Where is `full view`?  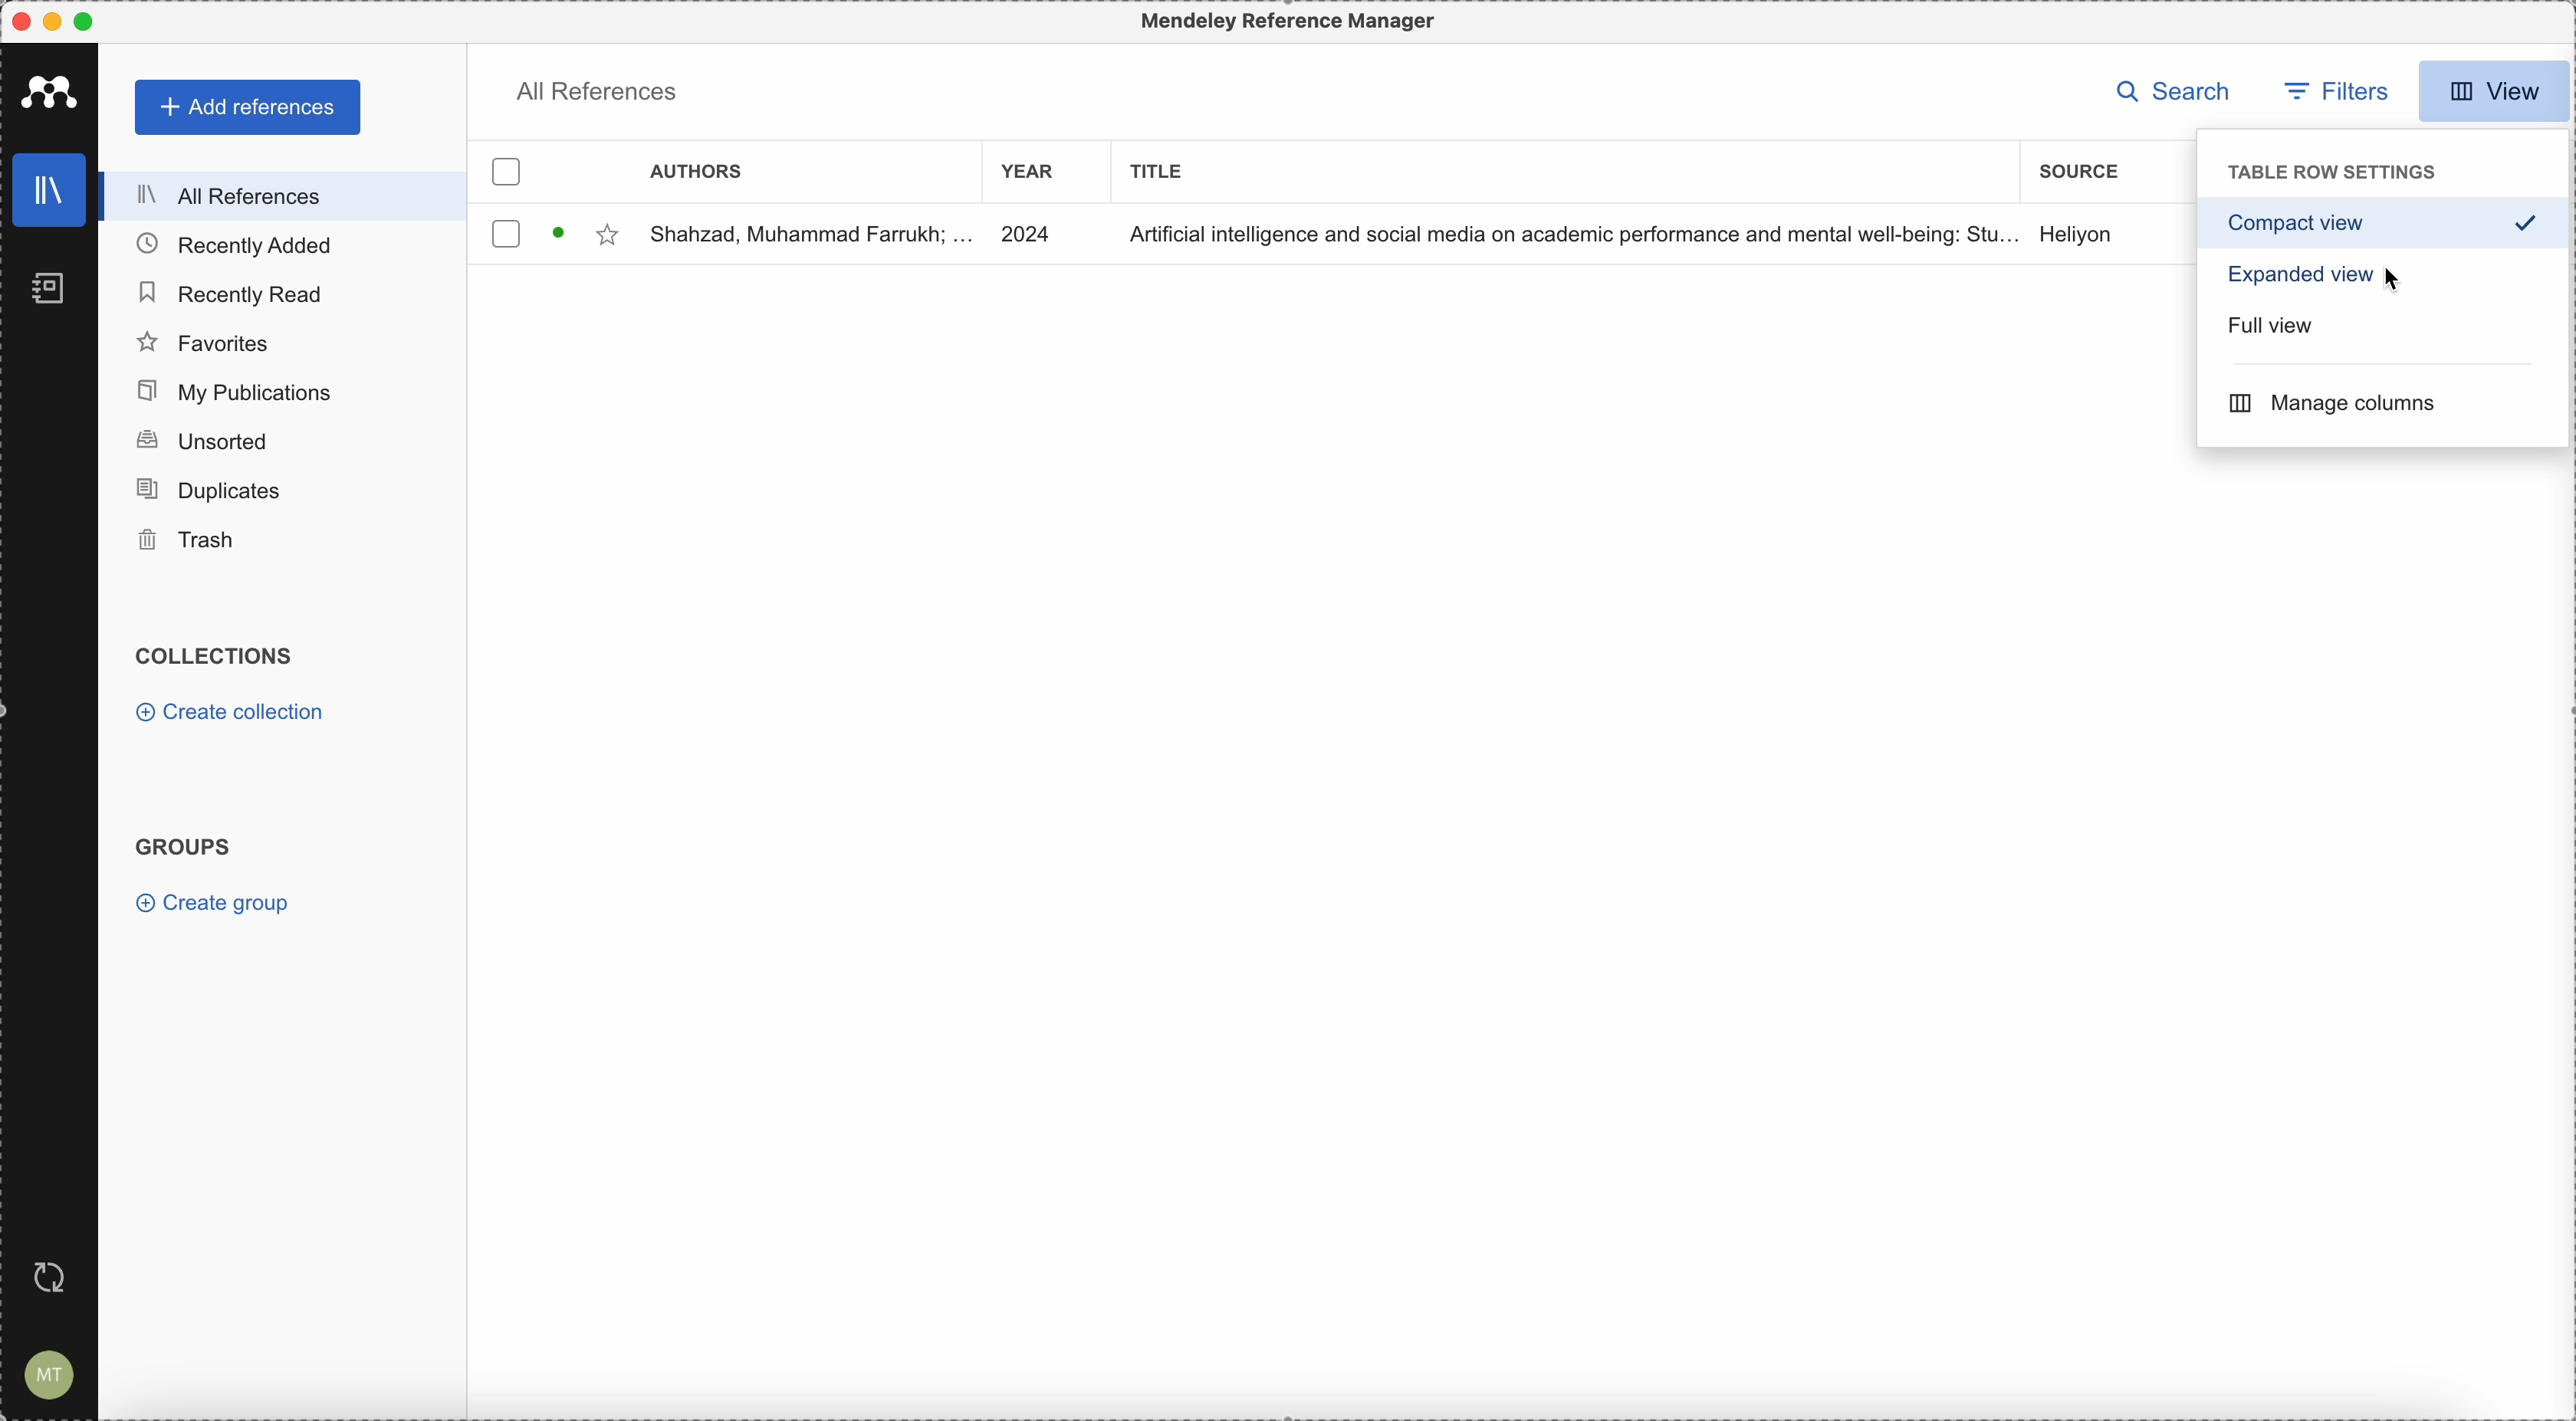
full view is located at coordinates (2267, 330).